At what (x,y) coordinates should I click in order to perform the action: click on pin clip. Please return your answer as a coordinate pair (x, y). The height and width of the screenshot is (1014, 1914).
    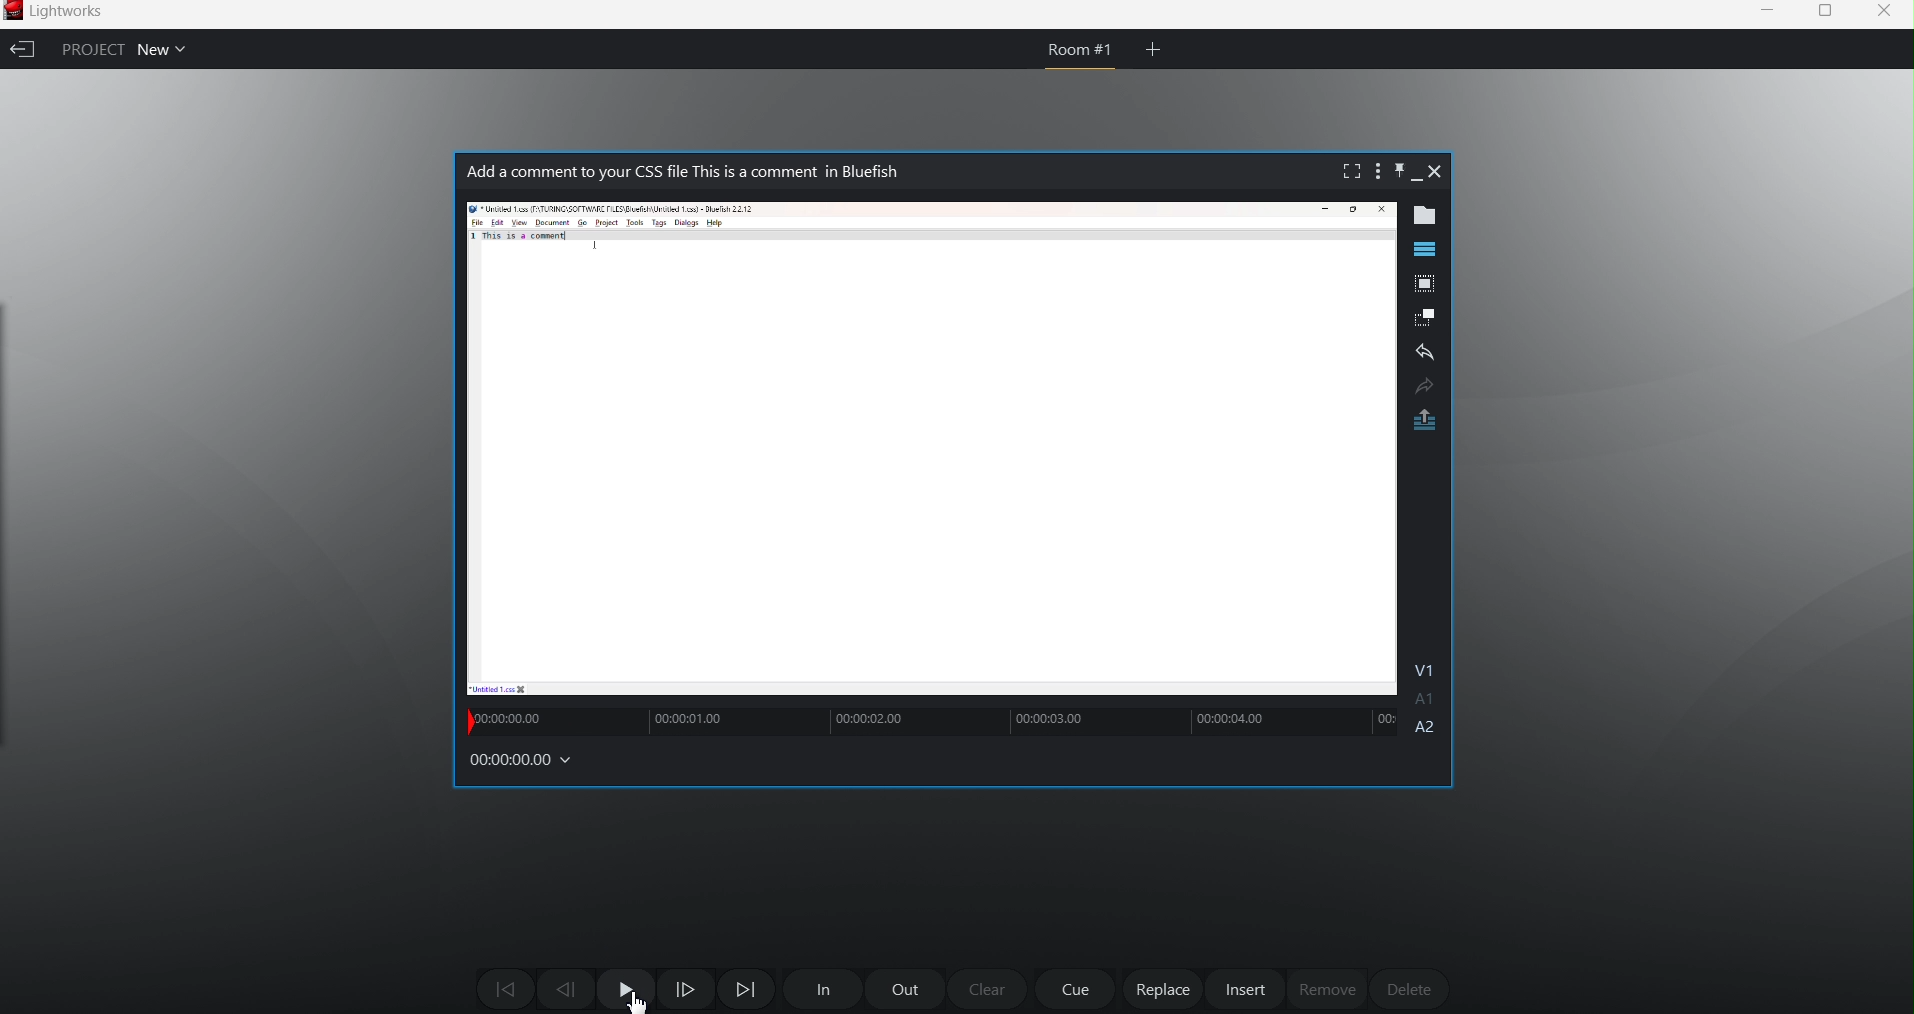
    Looking at the image, I should click on (1397, 169).